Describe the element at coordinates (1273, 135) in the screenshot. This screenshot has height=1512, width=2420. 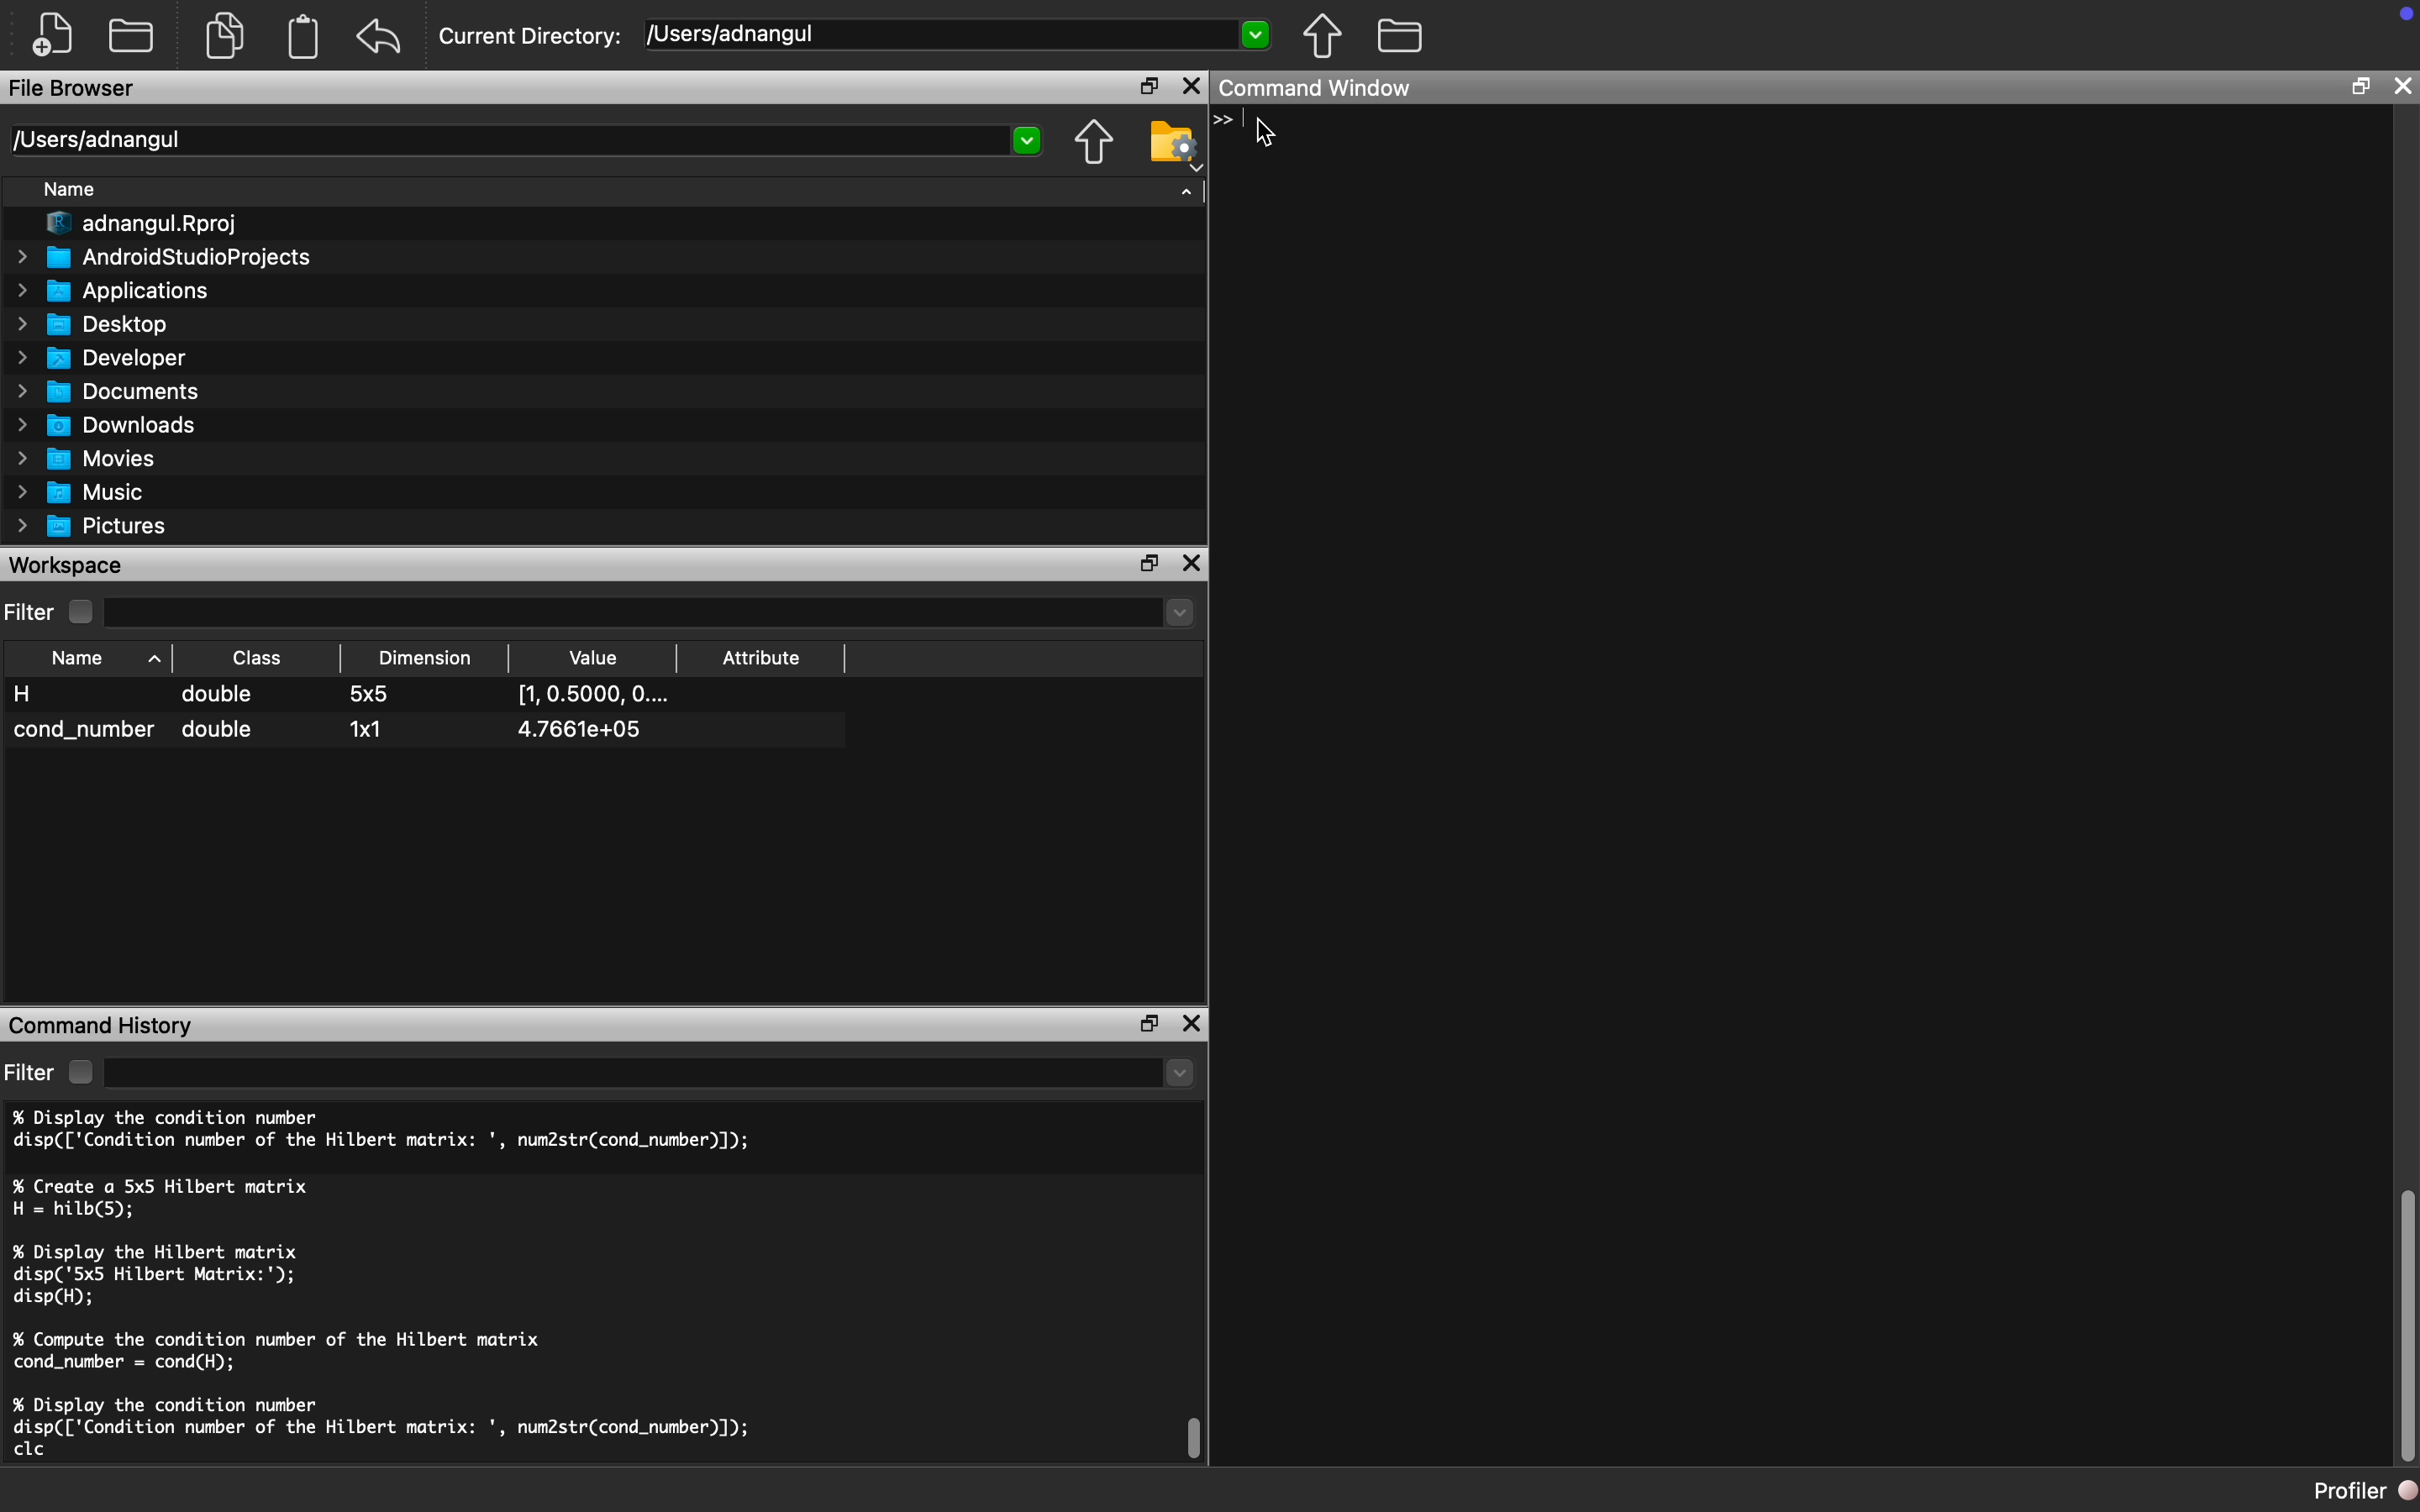
I see `Cursor` at that location.